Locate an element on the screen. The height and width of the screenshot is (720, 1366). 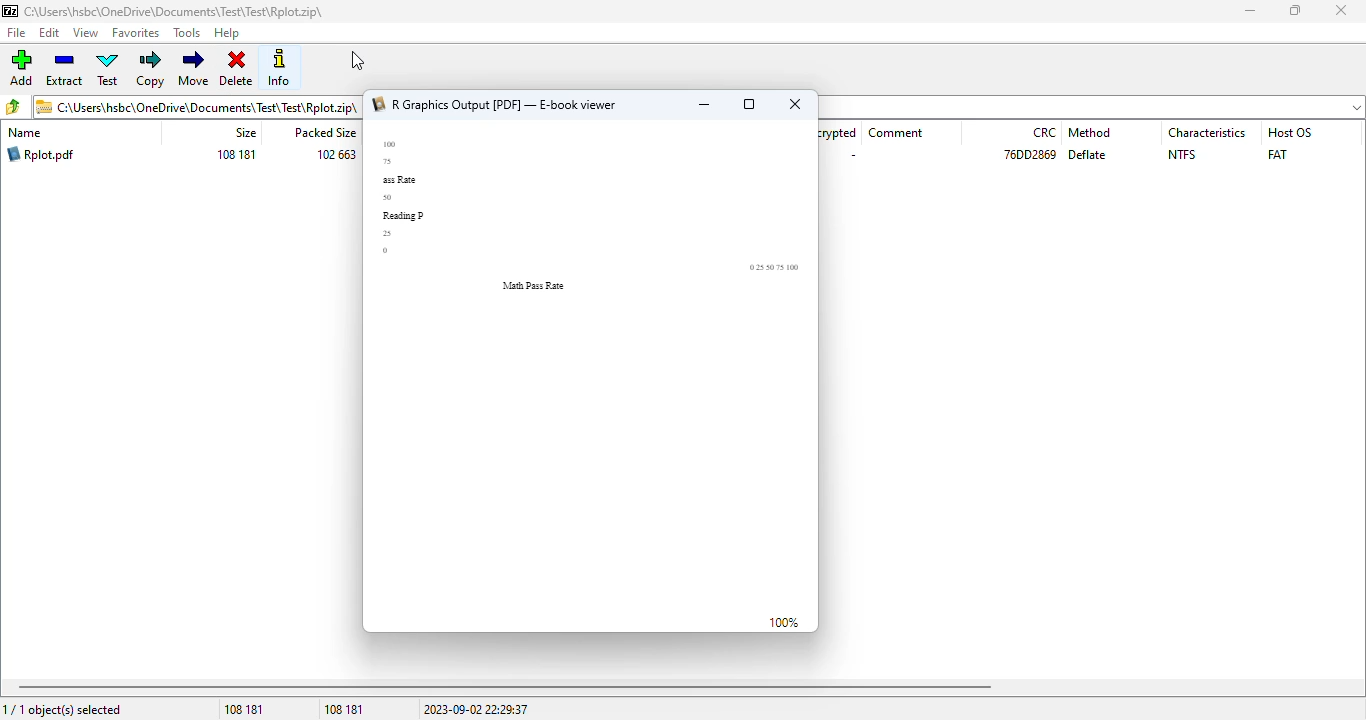
close is located at coordinates (1340, 10).